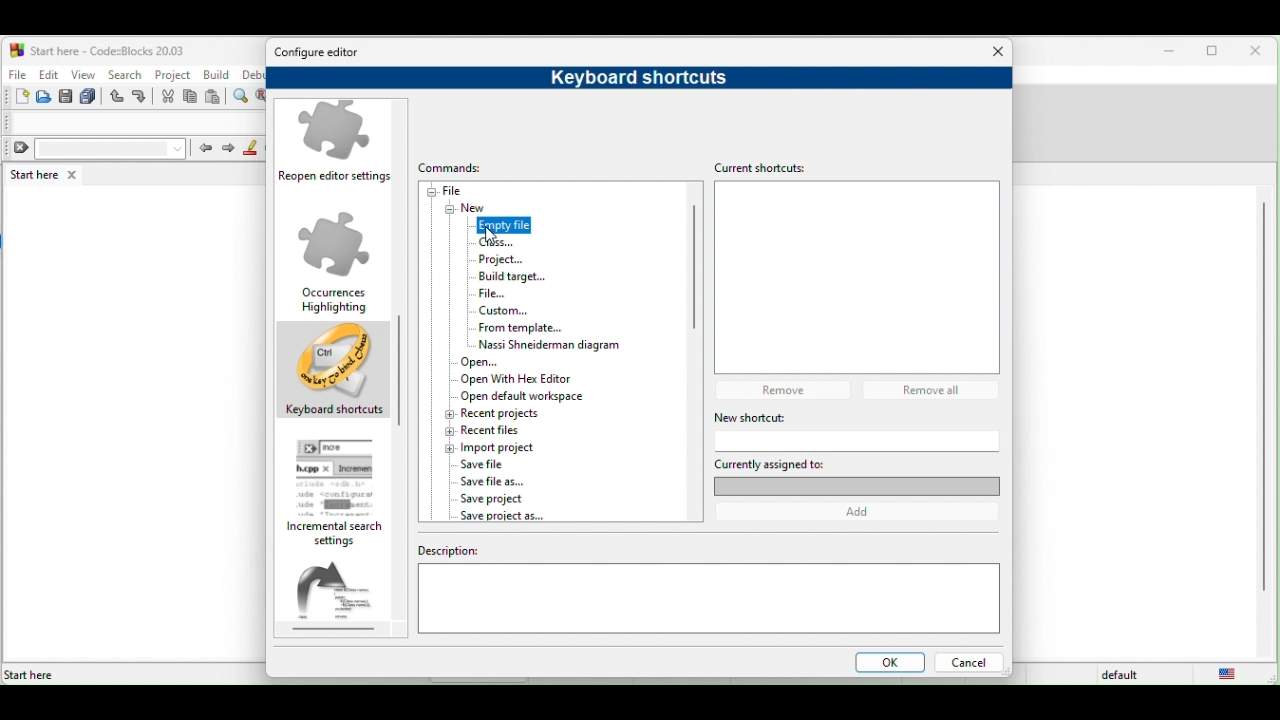 This screenshot has height=720, width=1280. What do you see at coordinates (824, 417) in the screenshot?
I see `new shortcut` at bounding box center [824, 417].